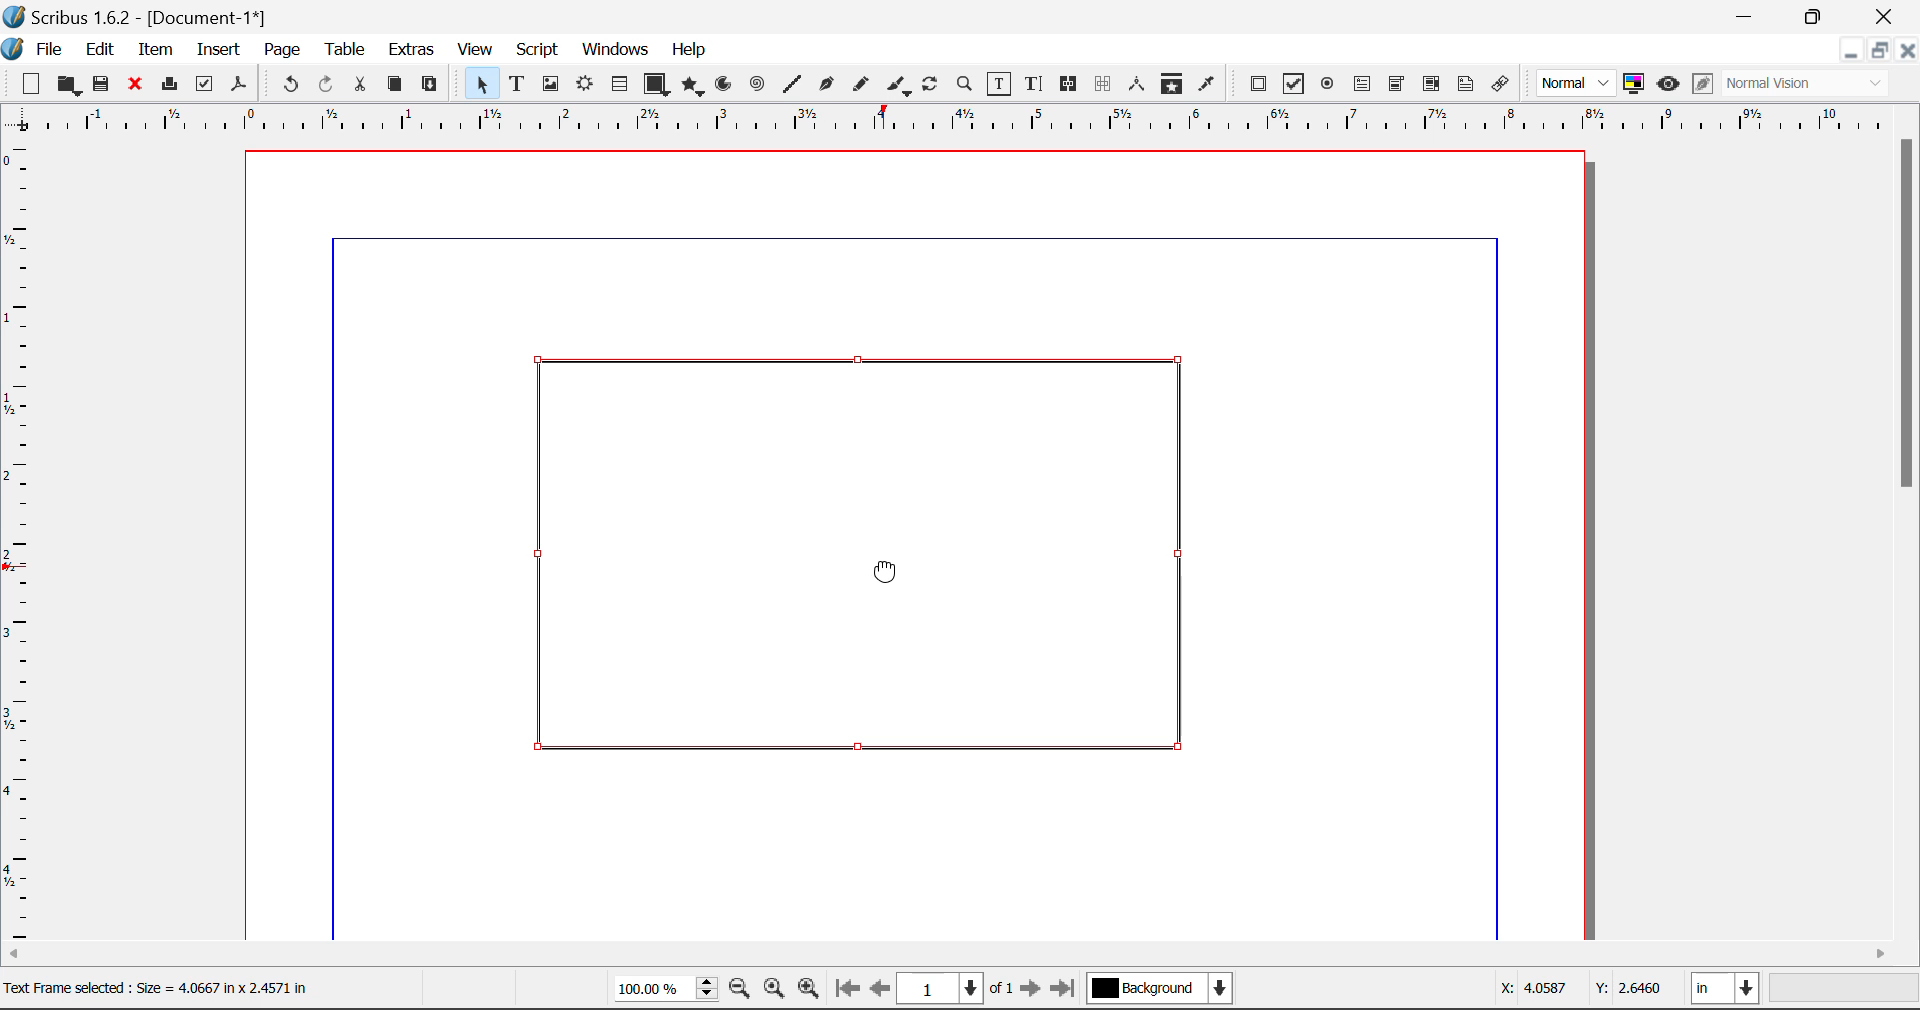  What do you see at coordinates (287, 85) in the screenshot?
I see `Undo` at bounding box center [287, 85].